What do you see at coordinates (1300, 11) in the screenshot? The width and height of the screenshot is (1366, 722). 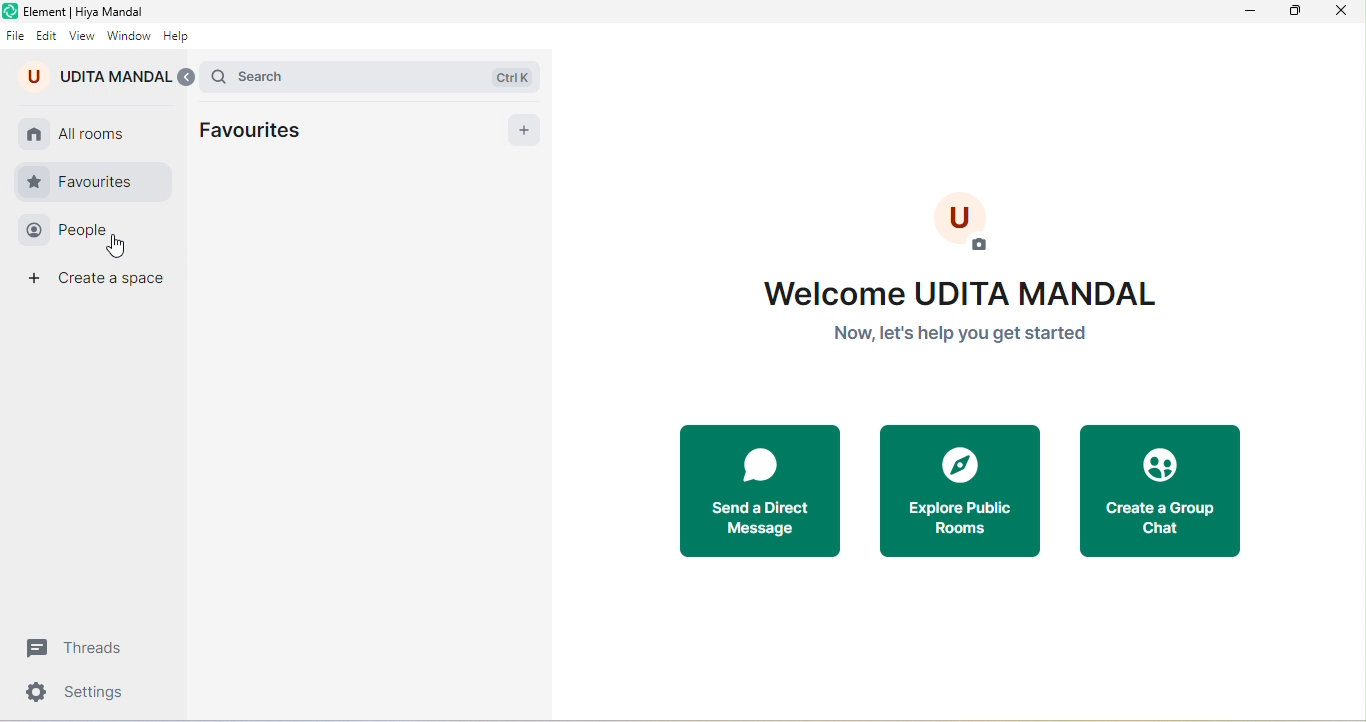 I see `maximize` at bounding box center [1300, 11].